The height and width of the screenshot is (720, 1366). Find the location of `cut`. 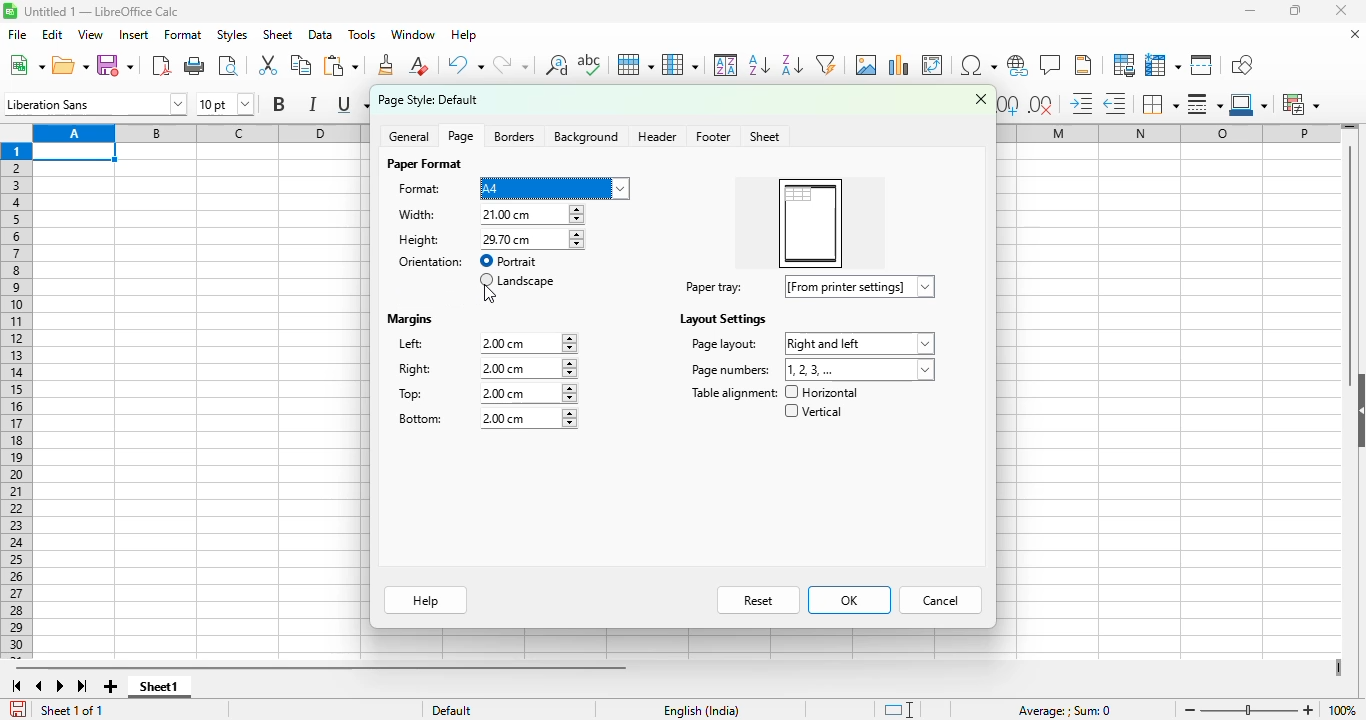

cut is located at coordinates (268, 64).